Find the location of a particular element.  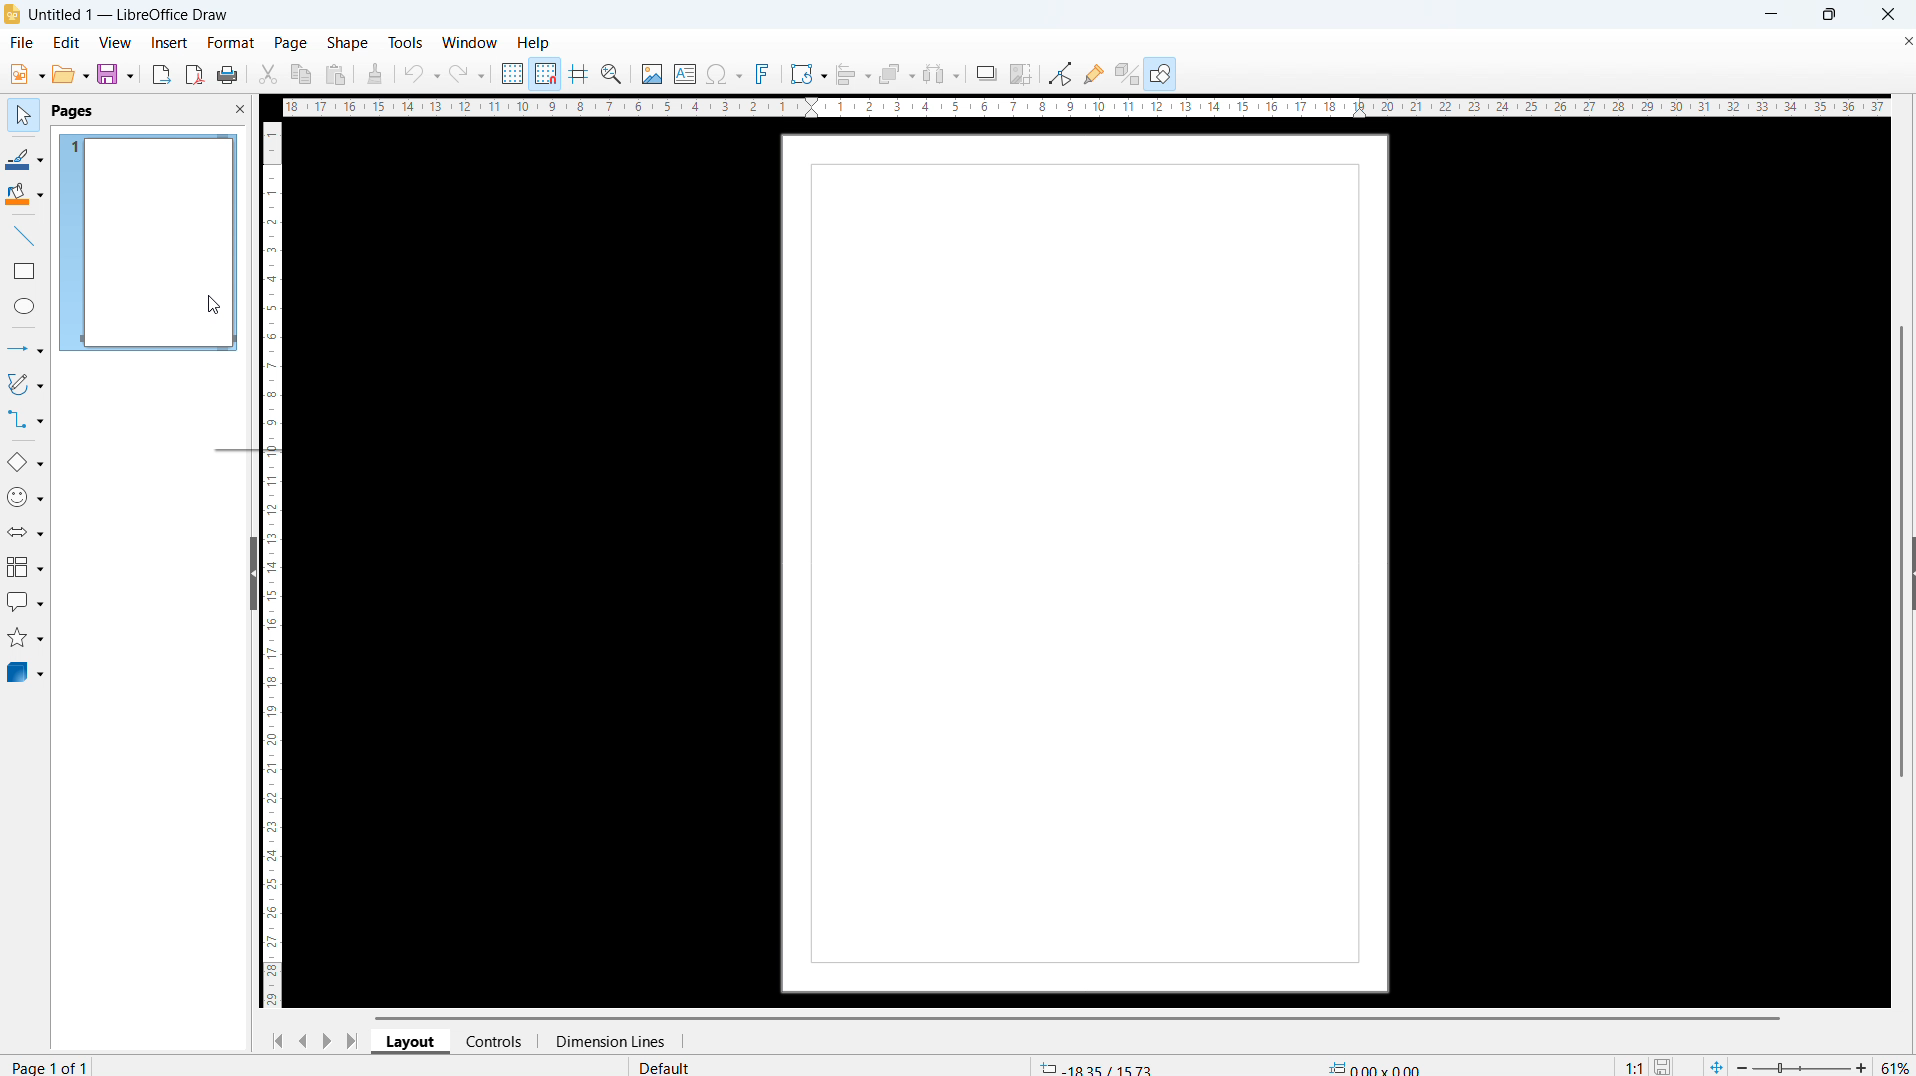

symbol shapes is located at coordinates (25, 497).